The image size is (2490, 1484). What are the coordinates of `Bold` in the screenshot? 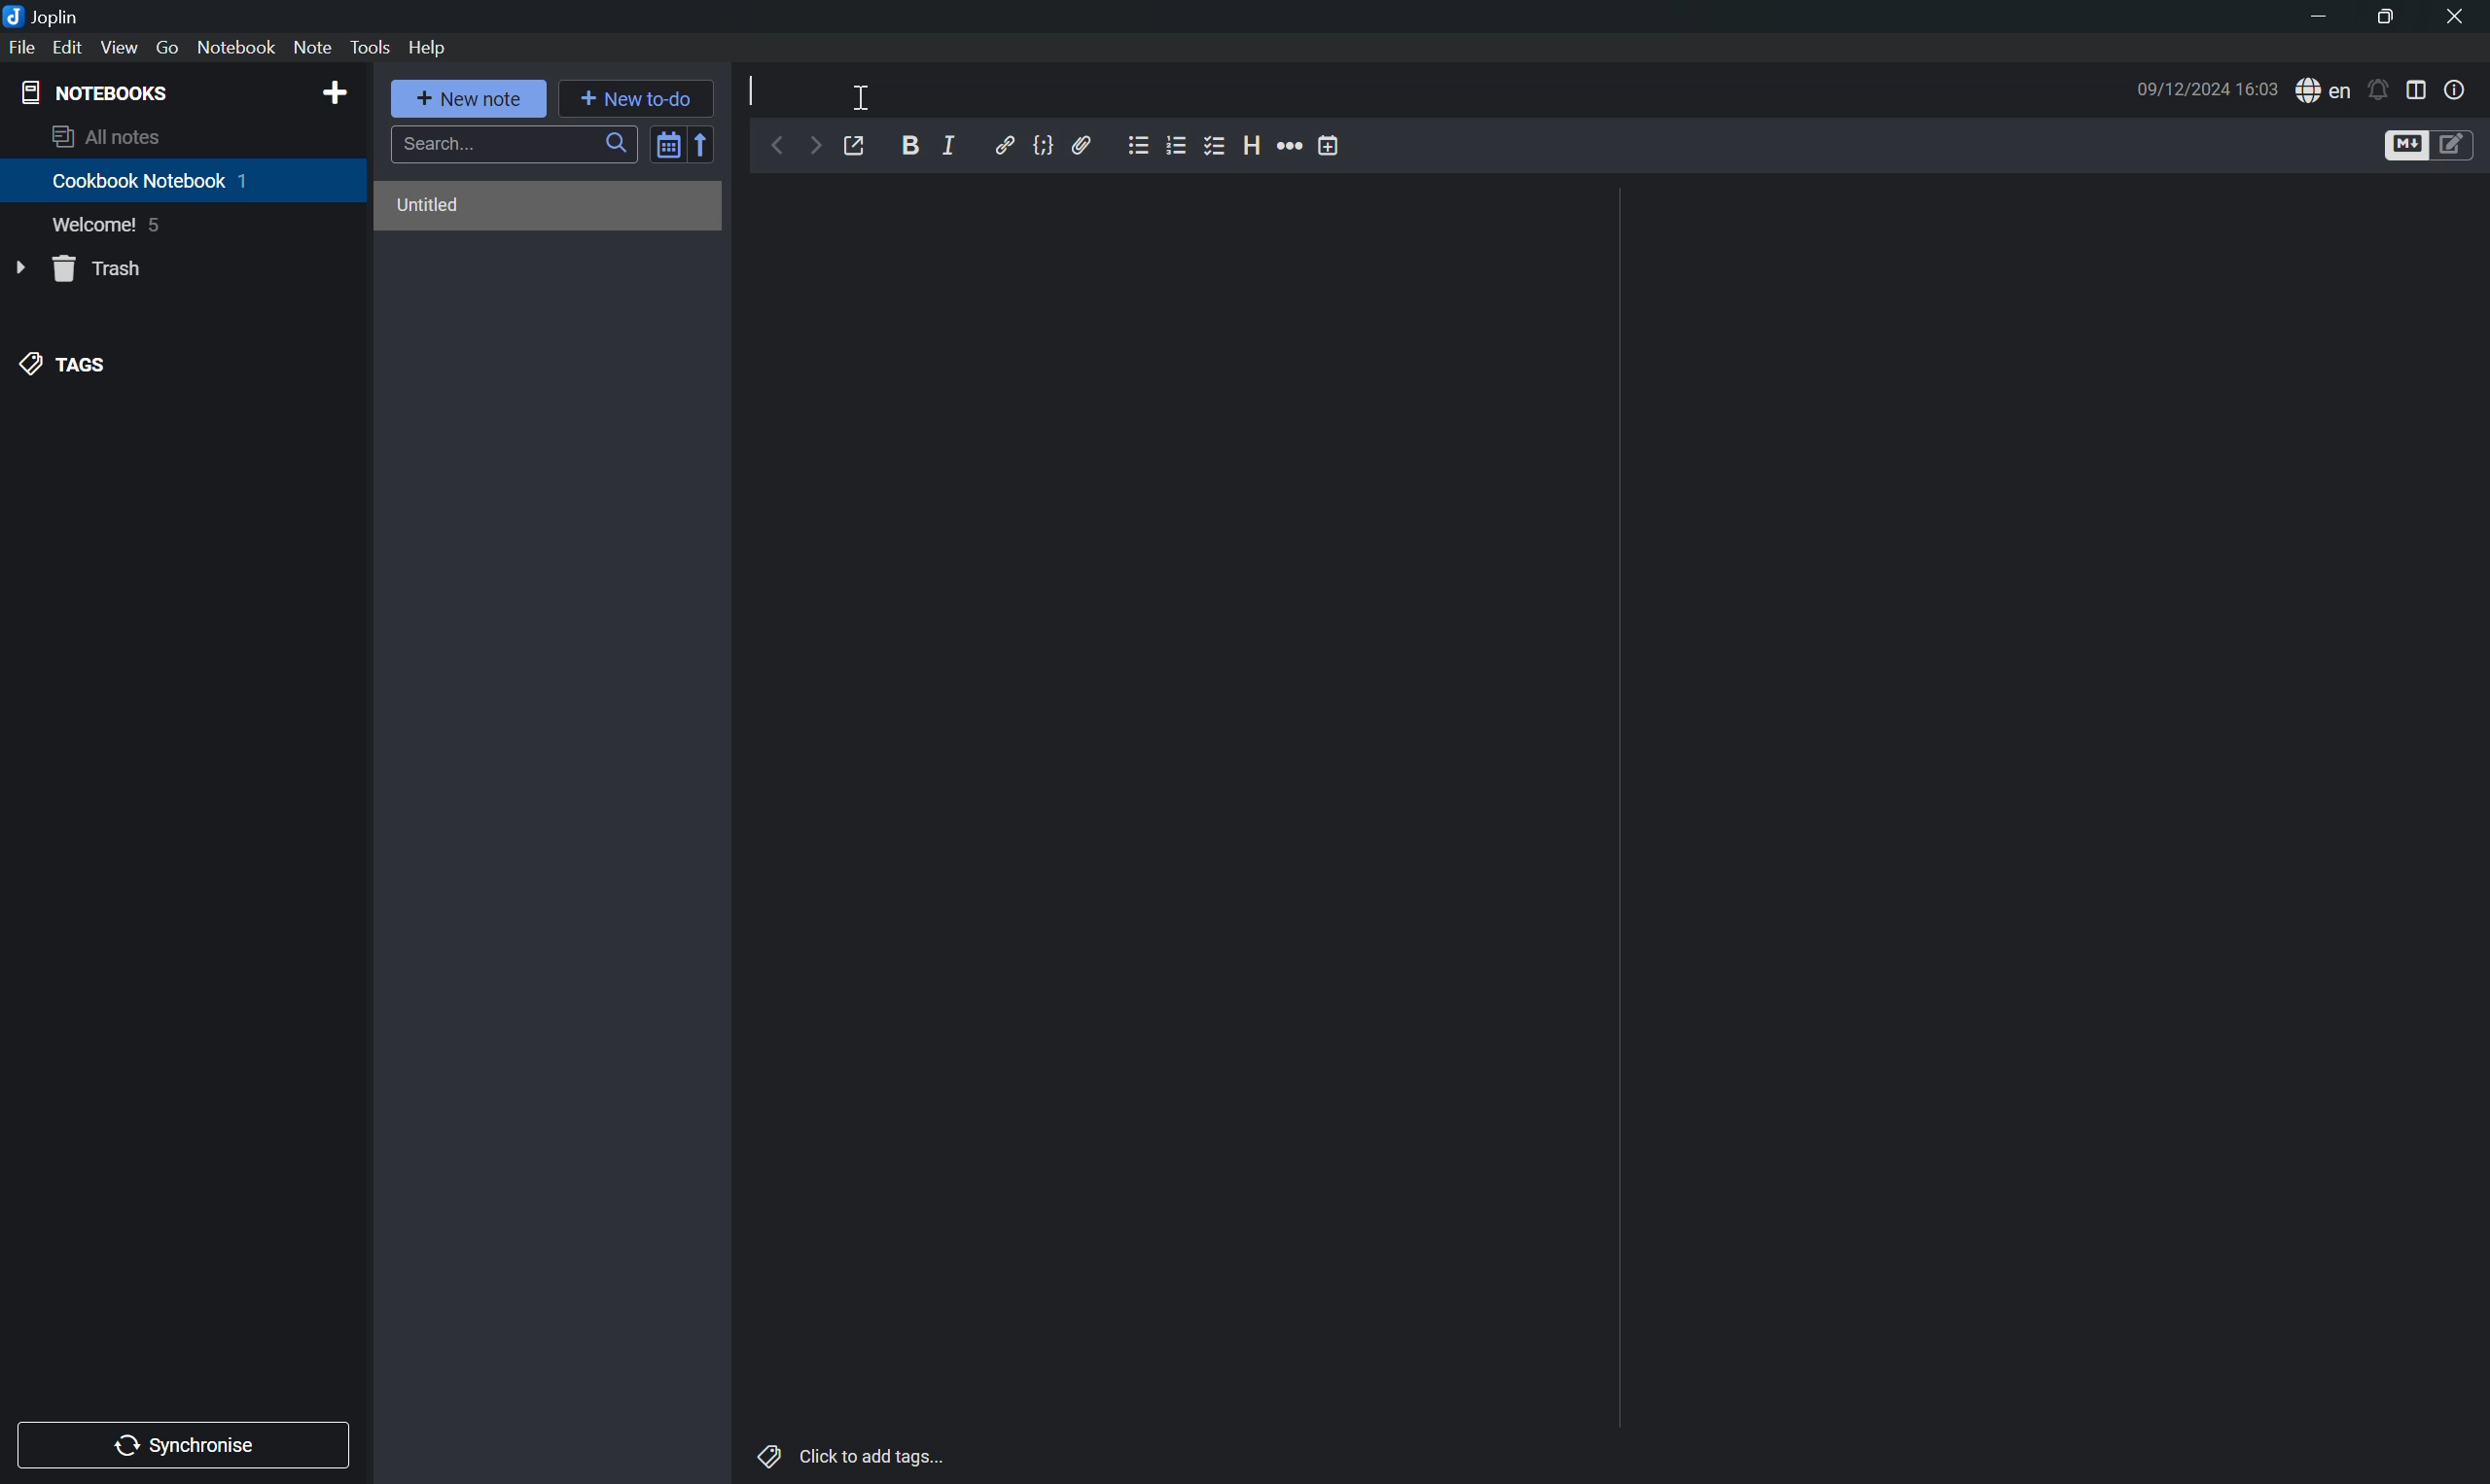 It's located at (914, 142).